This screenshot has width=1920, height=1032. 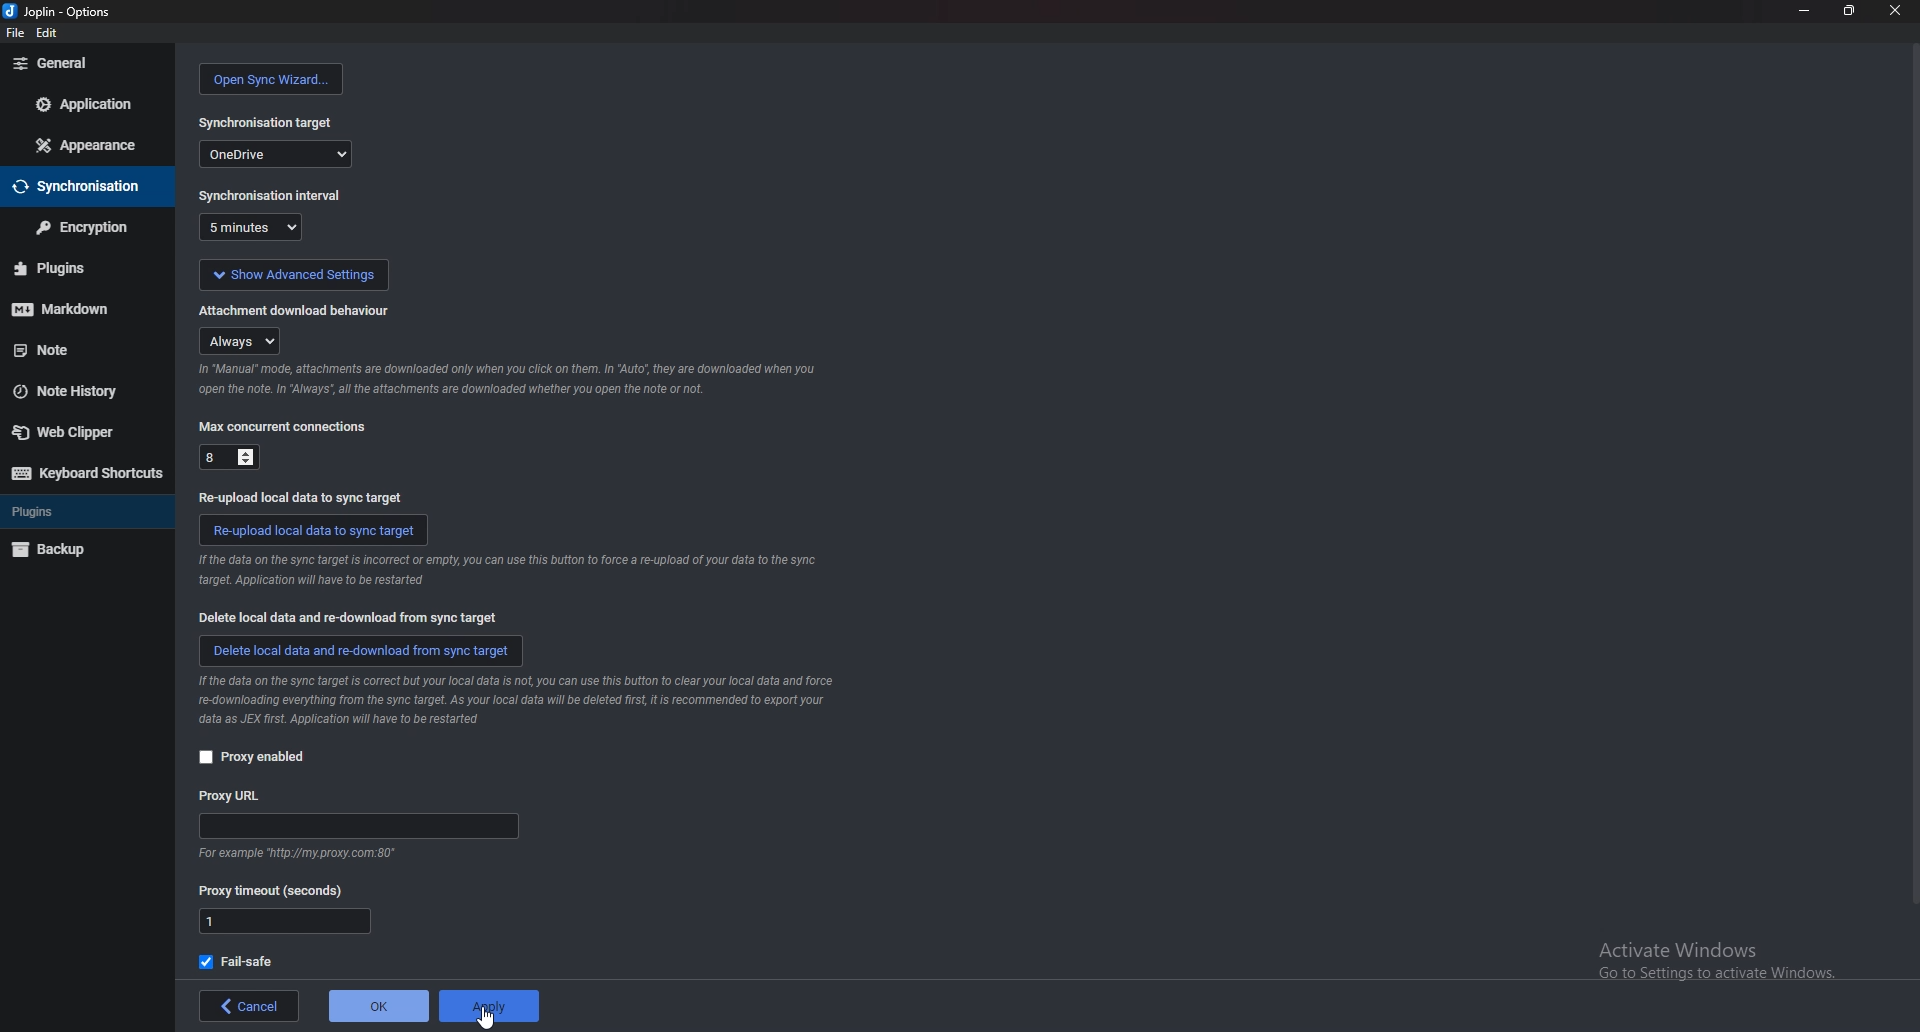 I want to click on plugins, so click(x=76, y=271).